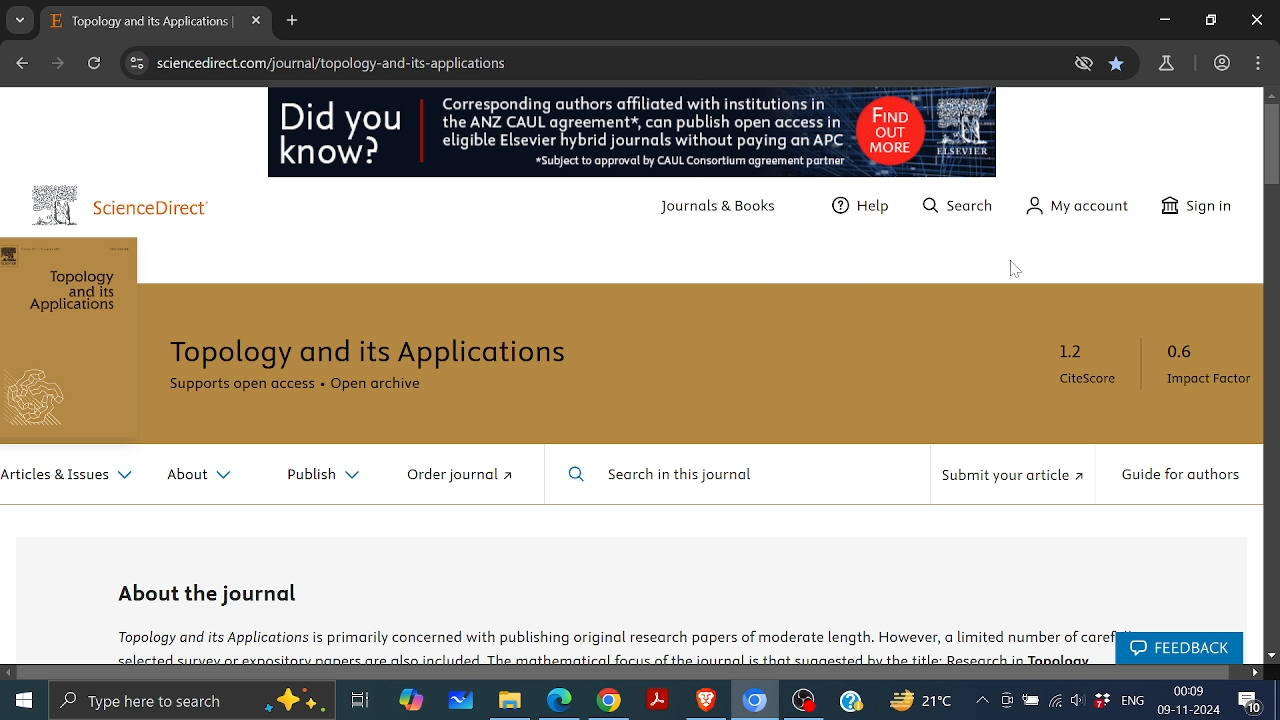  Describe the element at coordinates (1189, 701) in the screenshot. I see `00:09 09-11-2024` at that location.